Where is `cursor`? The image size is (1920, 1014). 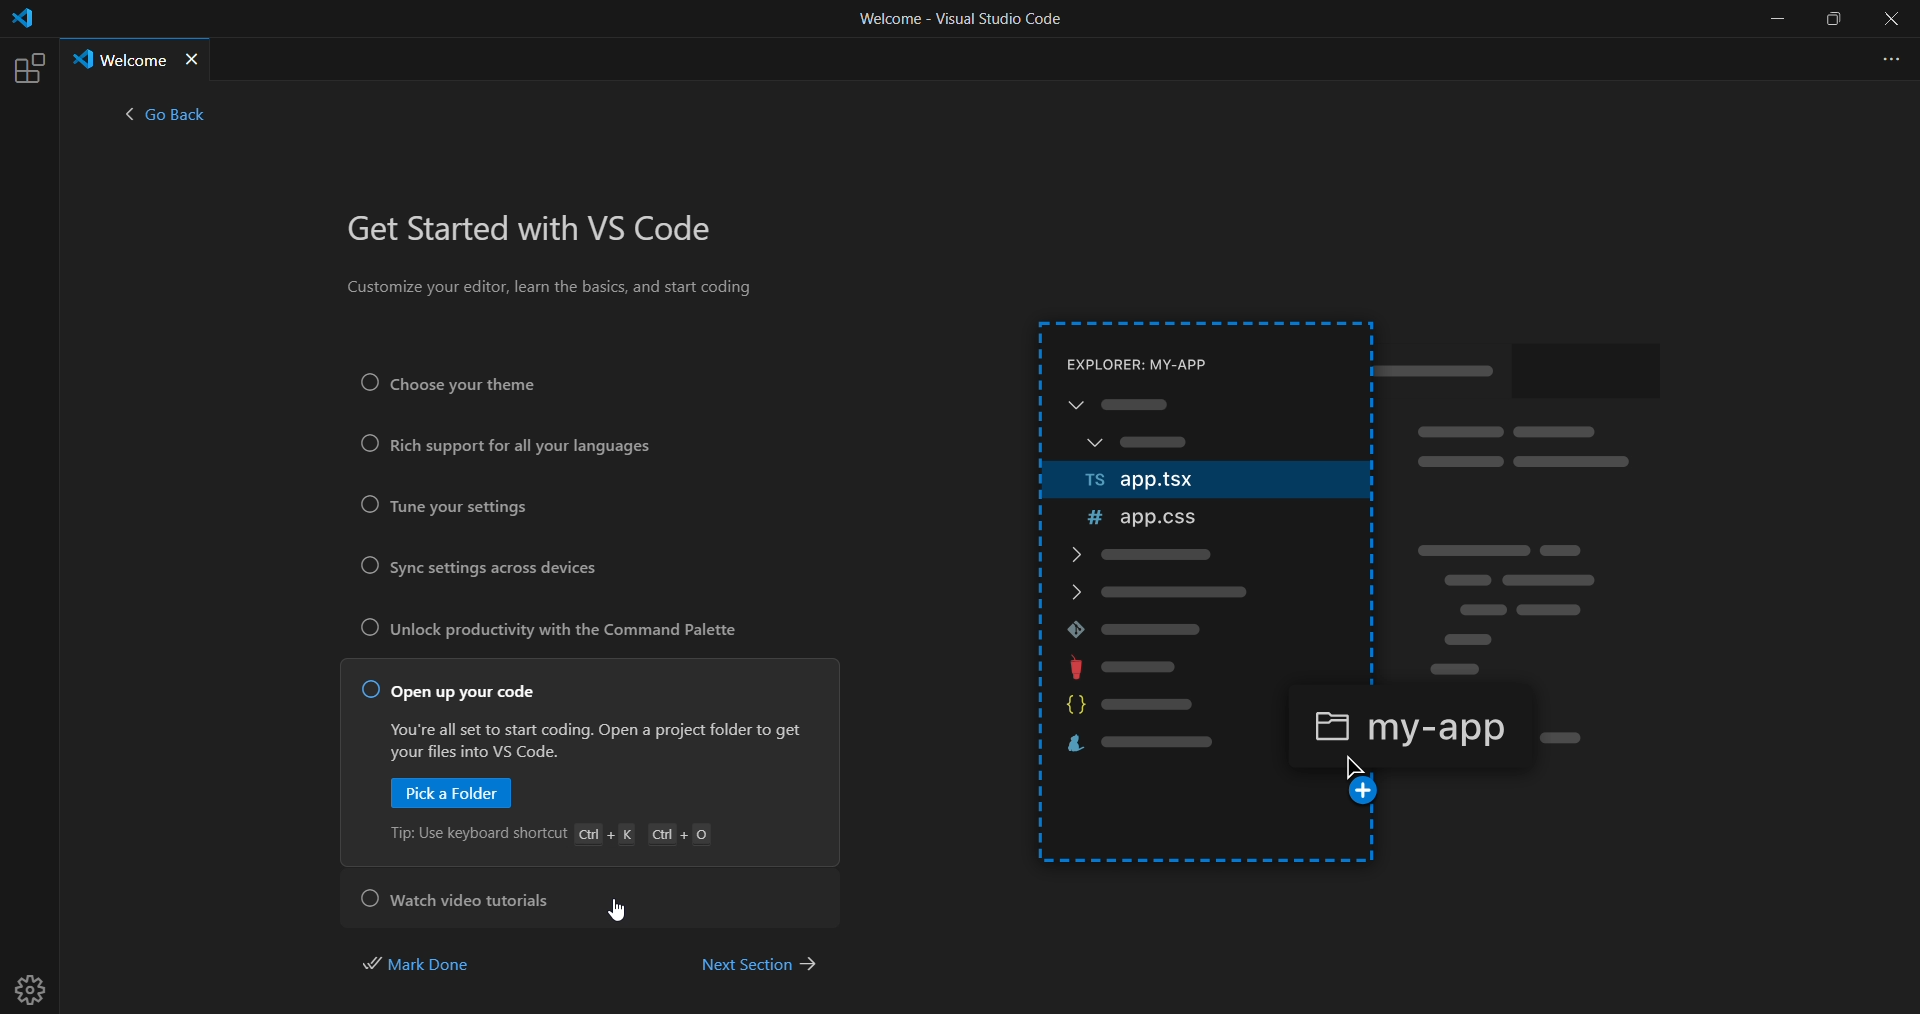 cursor is located at coordinates (623, 912).